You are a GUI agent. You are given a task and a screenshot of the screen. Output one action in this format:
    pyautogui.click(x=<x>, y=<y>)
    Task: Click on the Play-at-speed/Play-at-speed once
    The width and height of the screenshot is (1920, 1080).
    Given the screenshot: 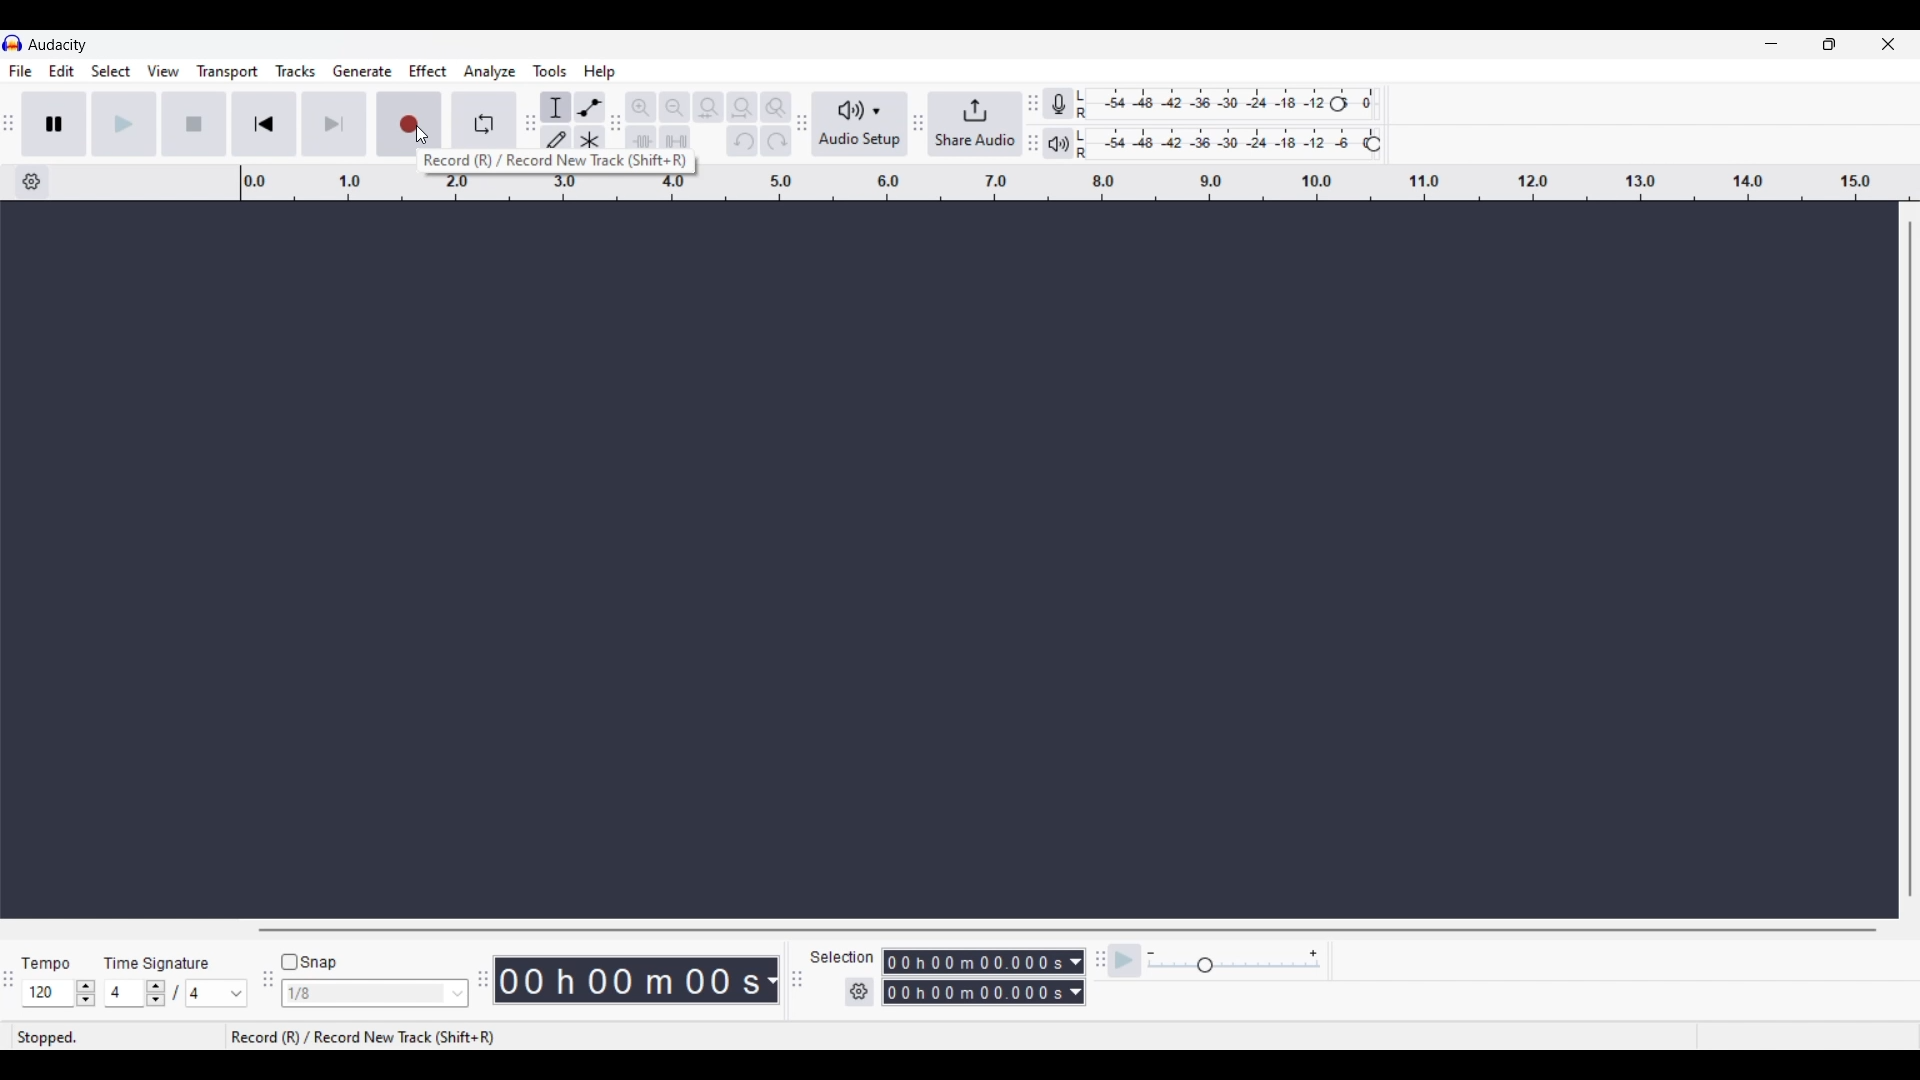 What is the action you would take?
    pyautogui.click(x=1125, y=961)
    